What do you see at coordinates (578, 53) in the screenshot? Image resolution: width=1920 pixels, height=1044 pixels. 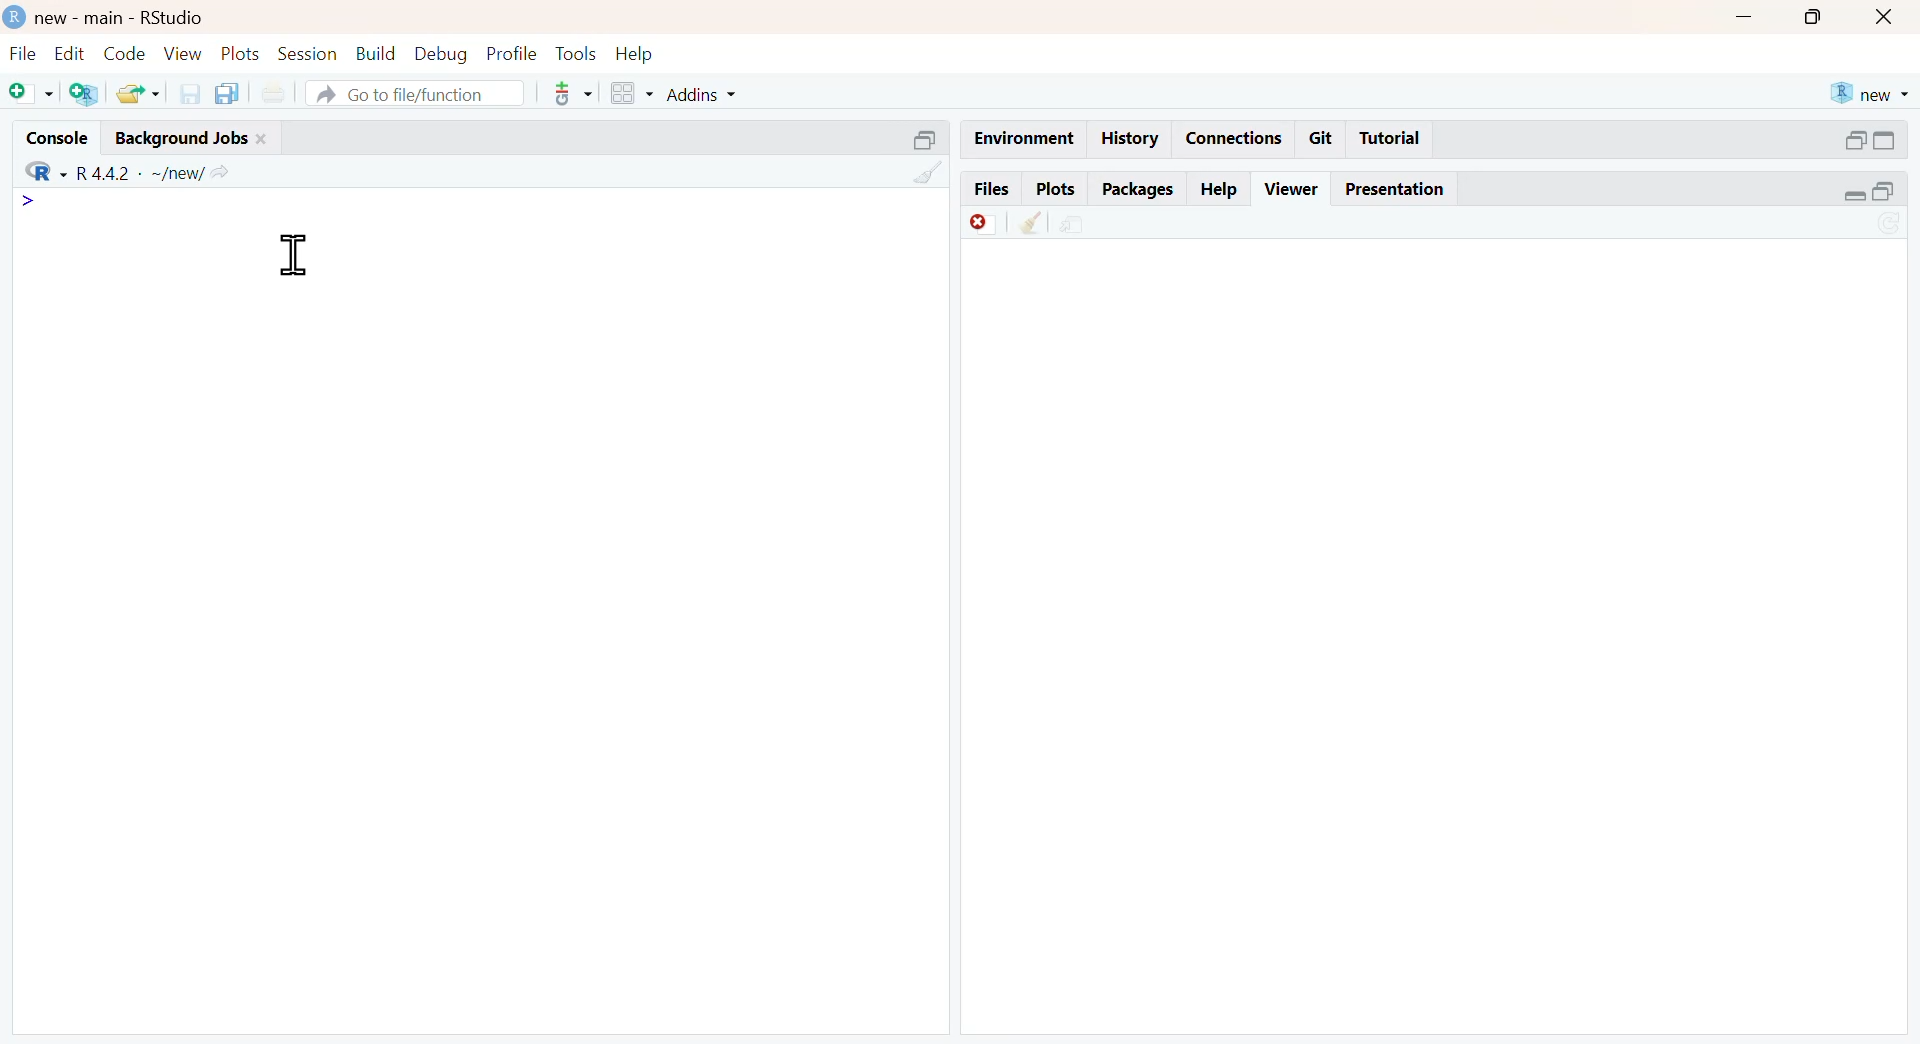 I see `tools` at bounding box center [578, 53].